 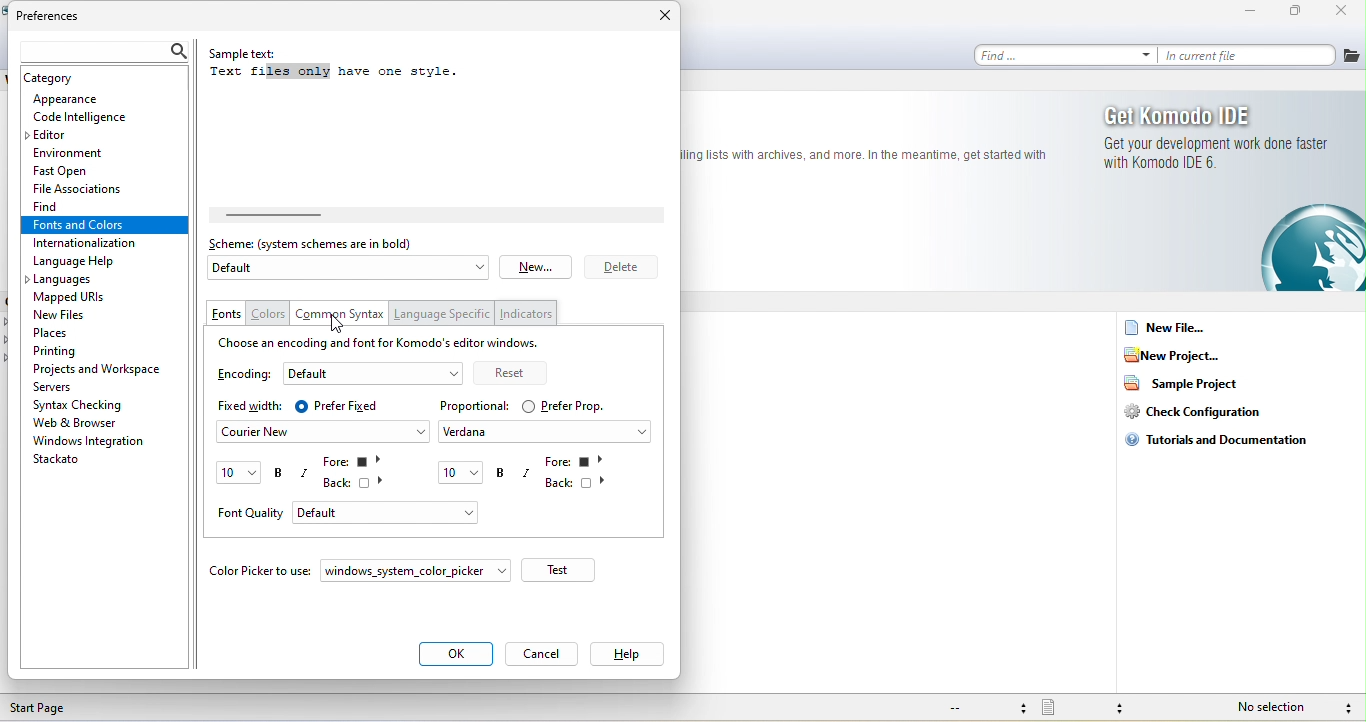 I want to click on text, so click(x=867, y=155).